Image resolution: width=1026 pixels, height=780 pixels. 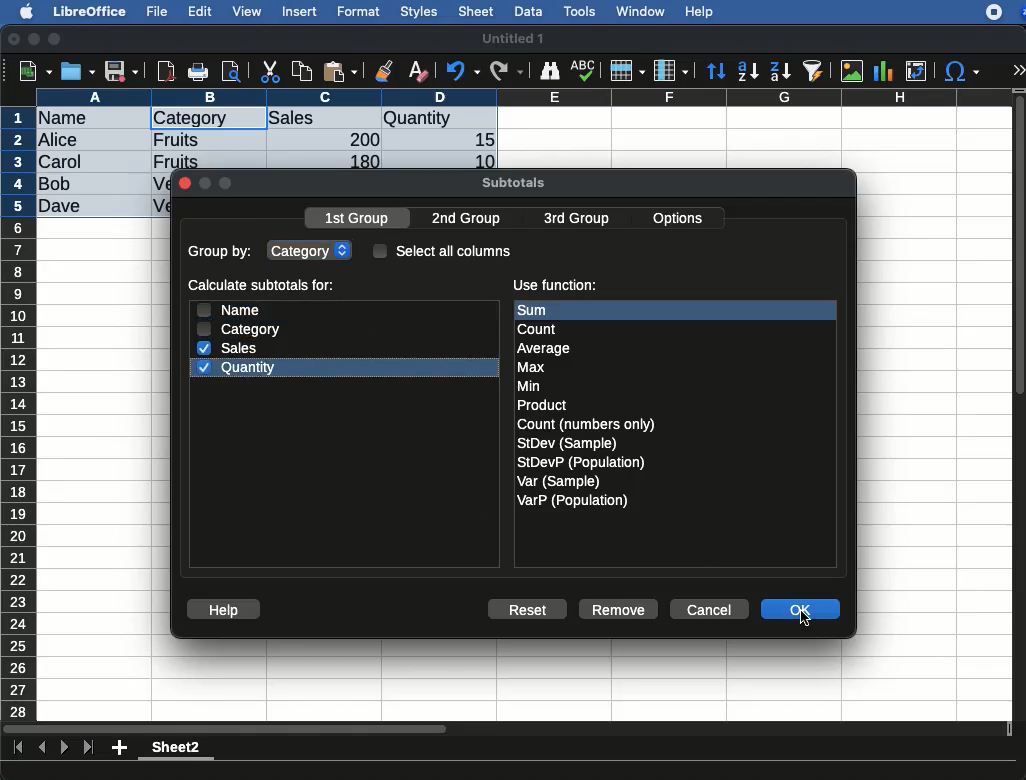 What do you see at coordinates (122, 73) in the screenshot?
I see `save` at bounding box center [122, 73].